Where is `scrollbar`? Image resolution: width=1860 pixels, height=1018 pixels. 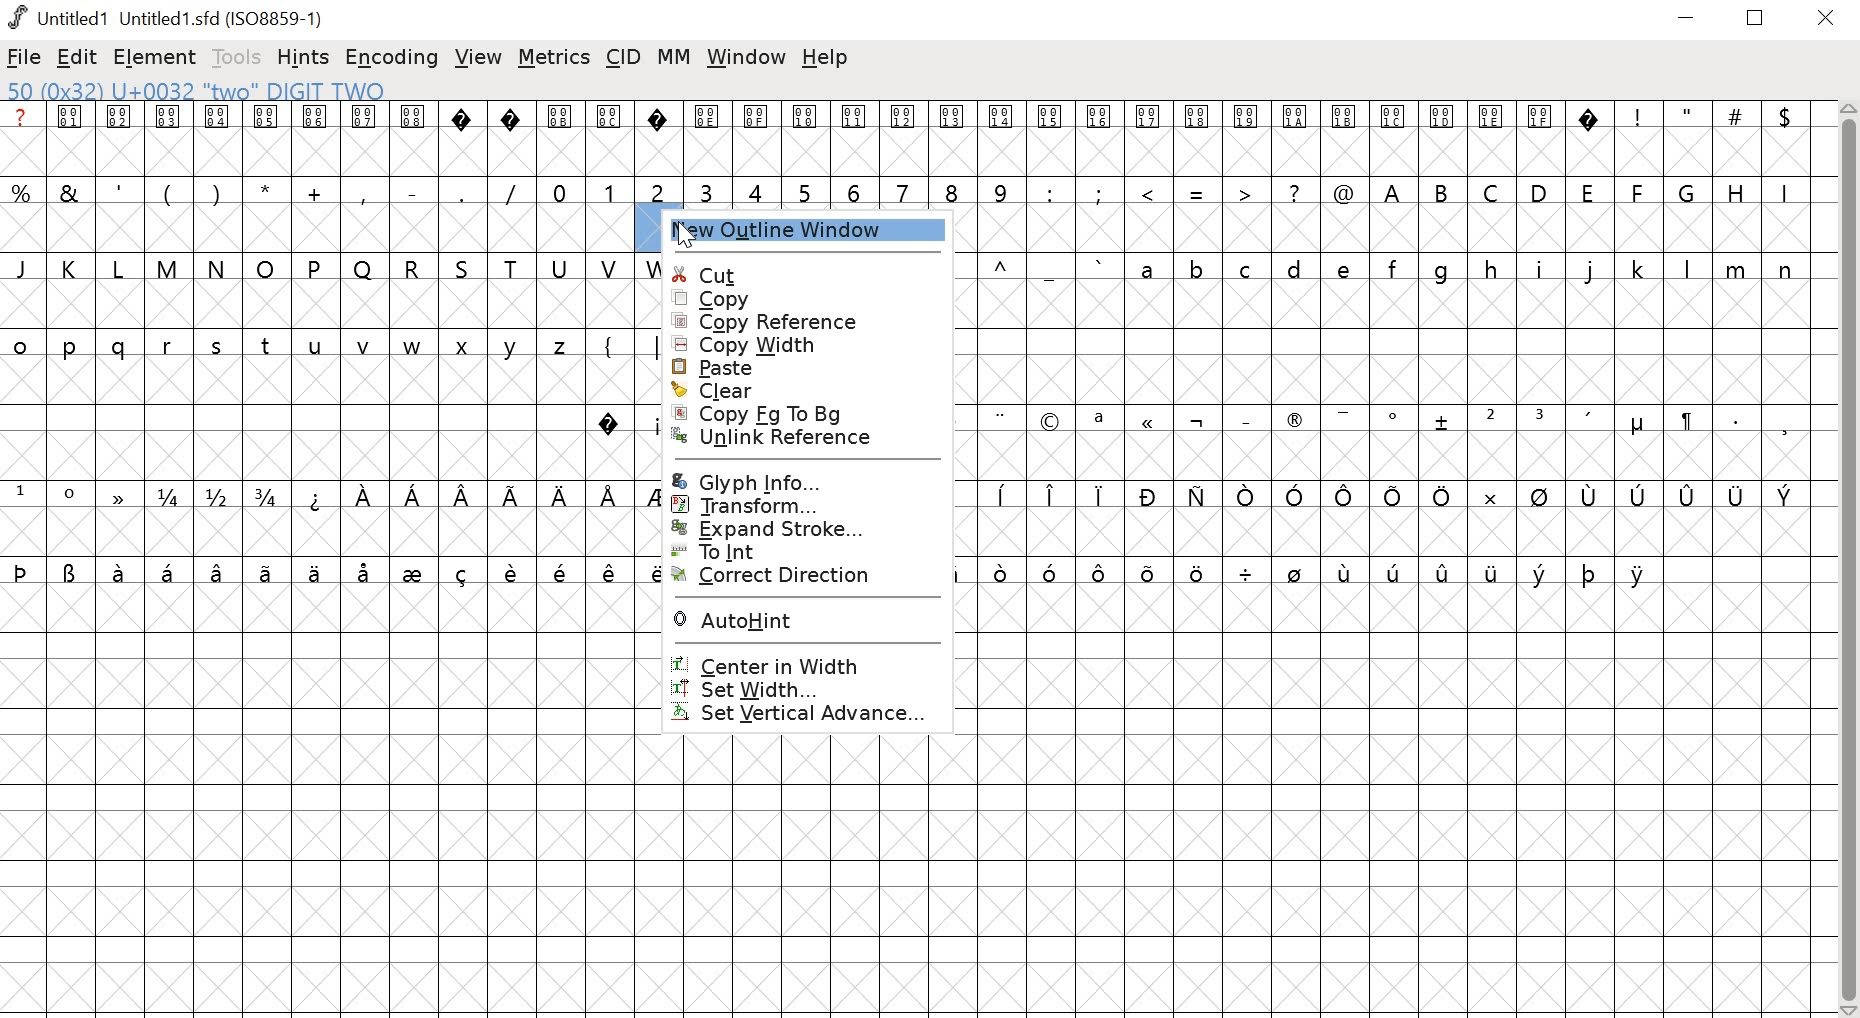 scrollbar is located at coordinates (1846, 560).